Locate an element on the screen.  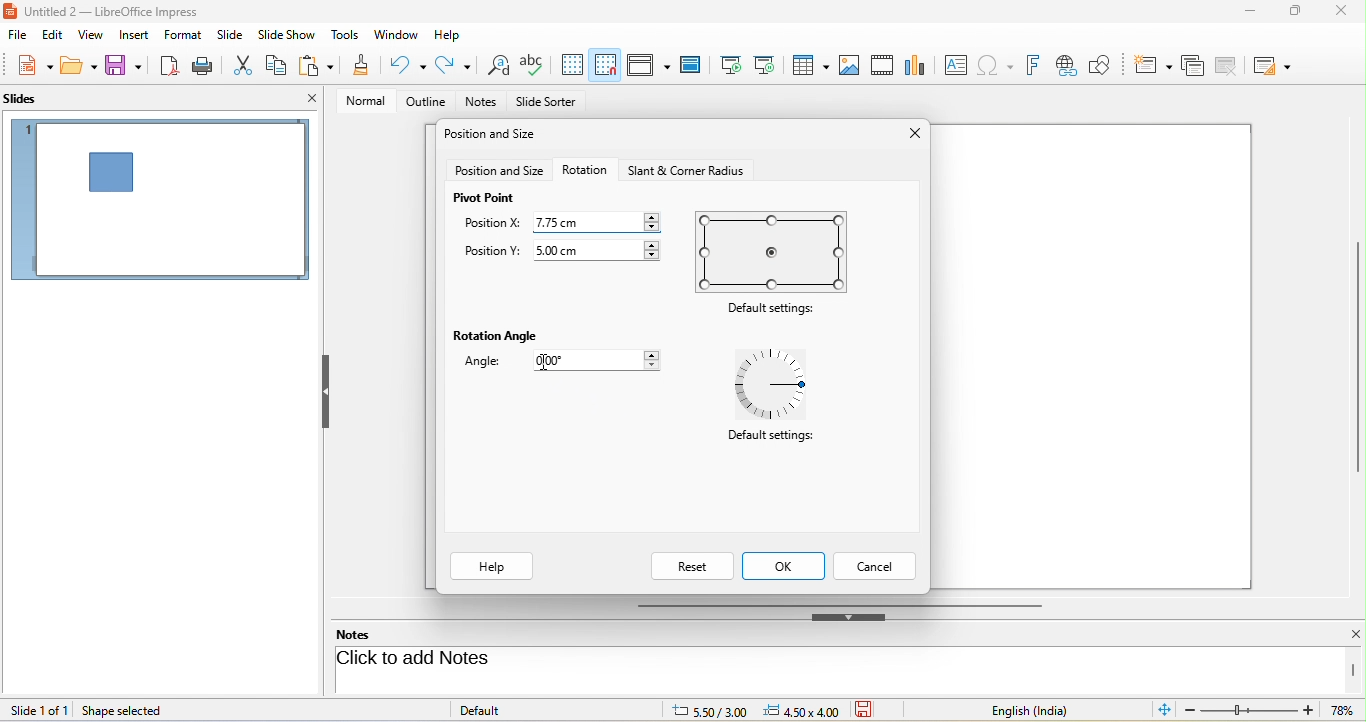
slide show is located at coordinates (290, 35).